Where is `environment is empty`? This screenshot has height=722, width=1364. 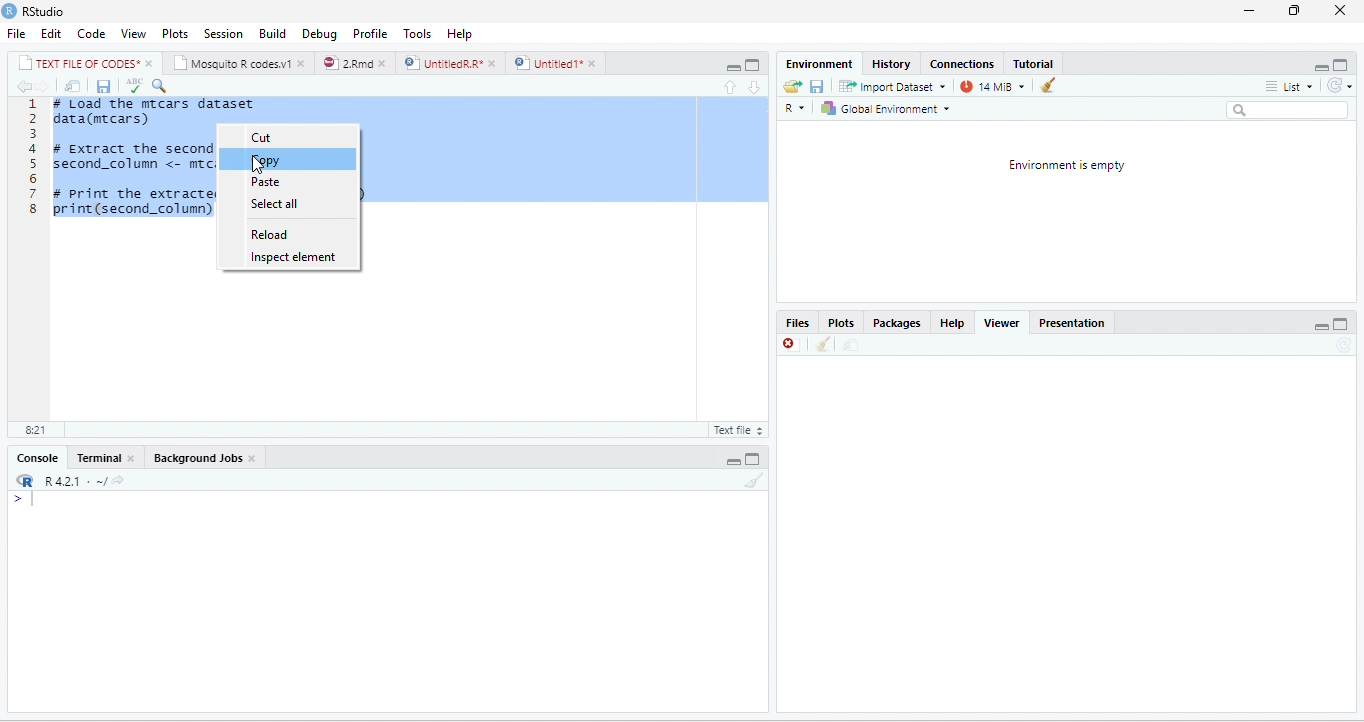
environment is empty is located at coordinates (1070, 210).